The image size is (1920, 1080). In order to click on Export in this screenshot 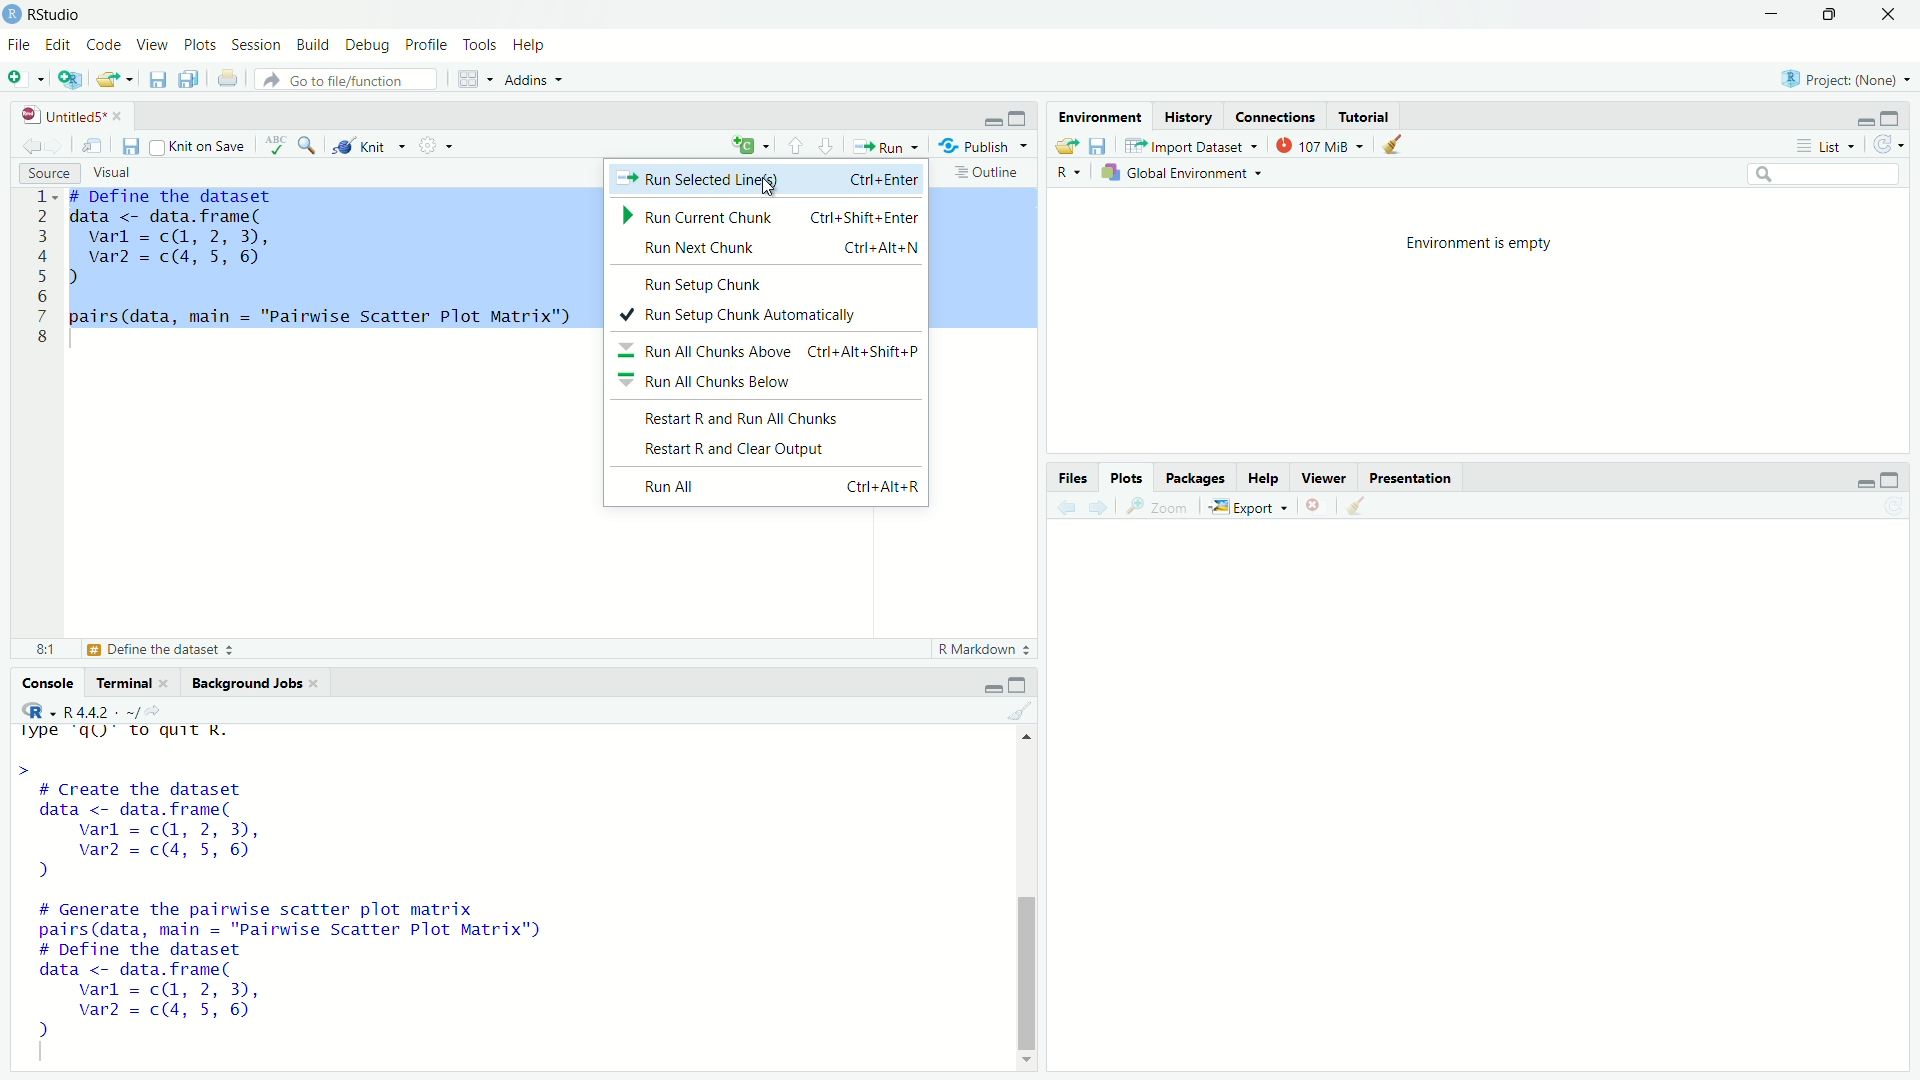, I will do `click(1246, 507)`.